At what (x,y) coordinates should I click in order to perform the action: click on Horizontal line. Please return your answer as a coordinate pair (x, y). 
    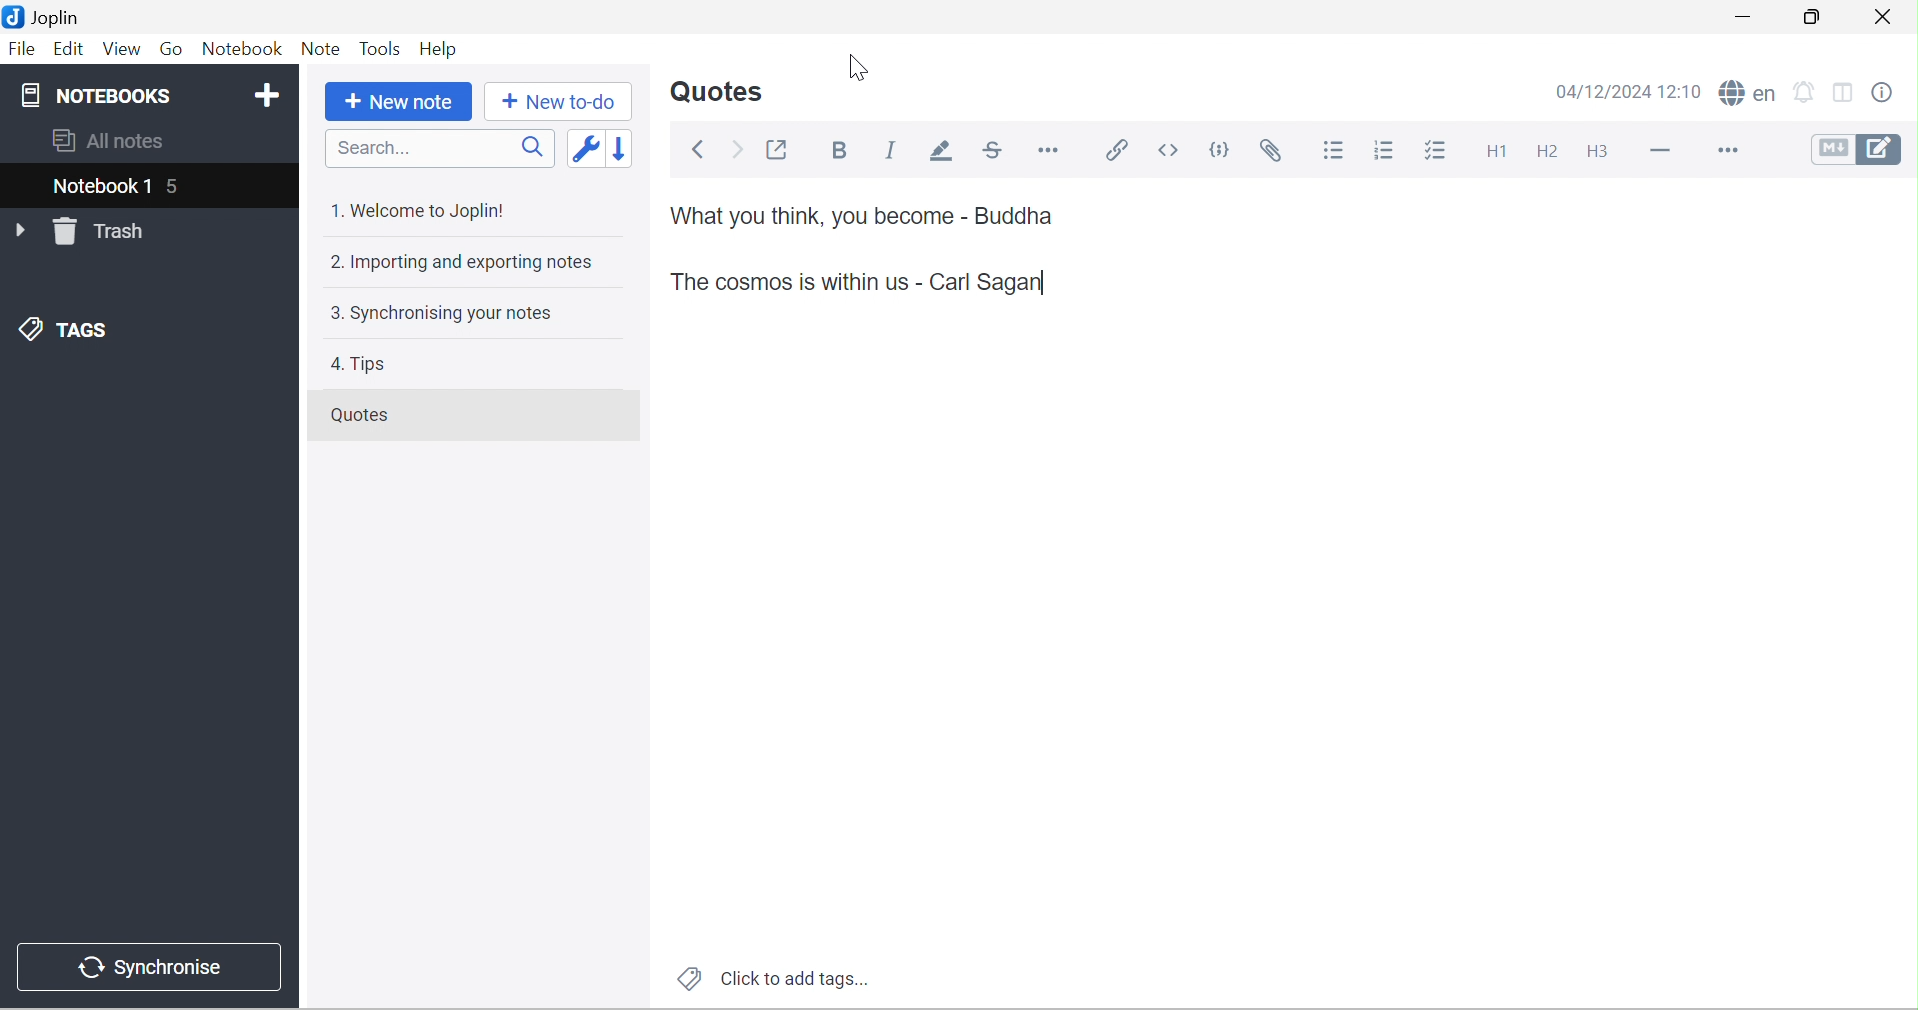
    Looking at the image, I should click on (1654, 154).